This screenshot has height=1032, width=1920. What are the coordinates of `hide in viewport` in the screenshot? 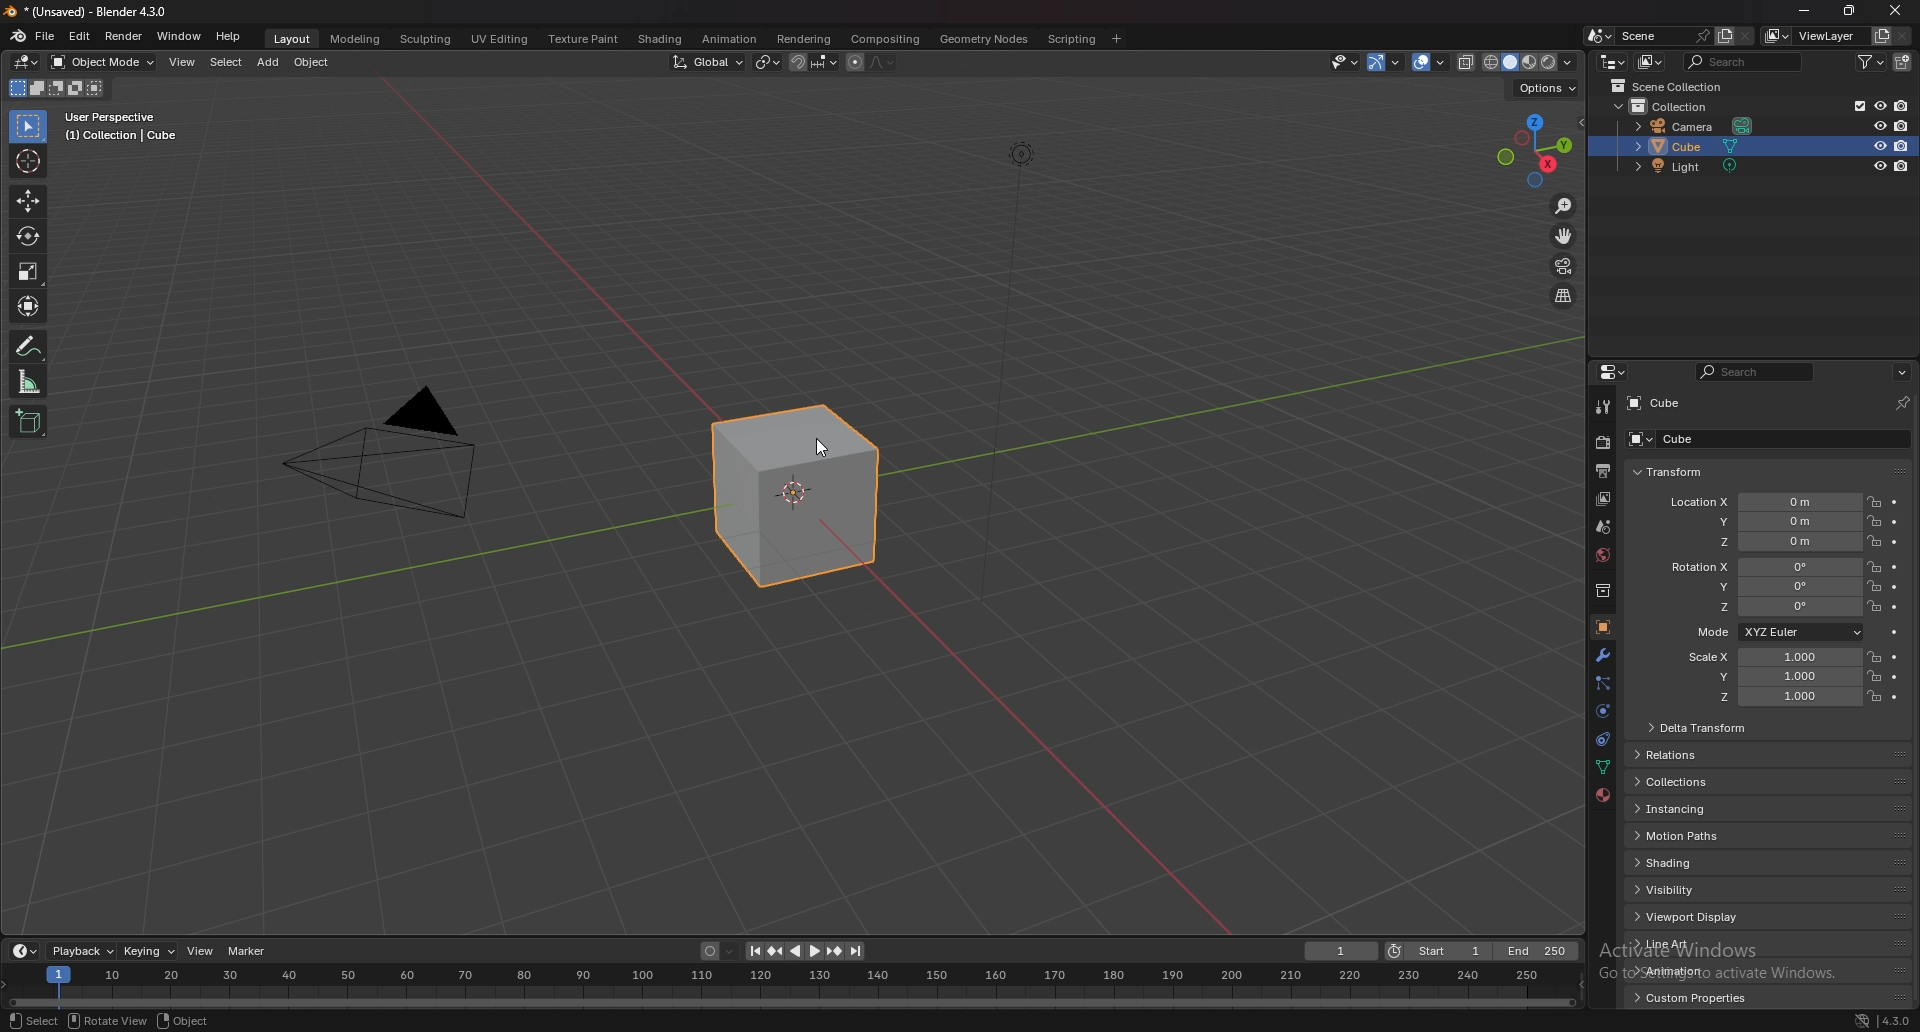 It's located at (1879, 105).